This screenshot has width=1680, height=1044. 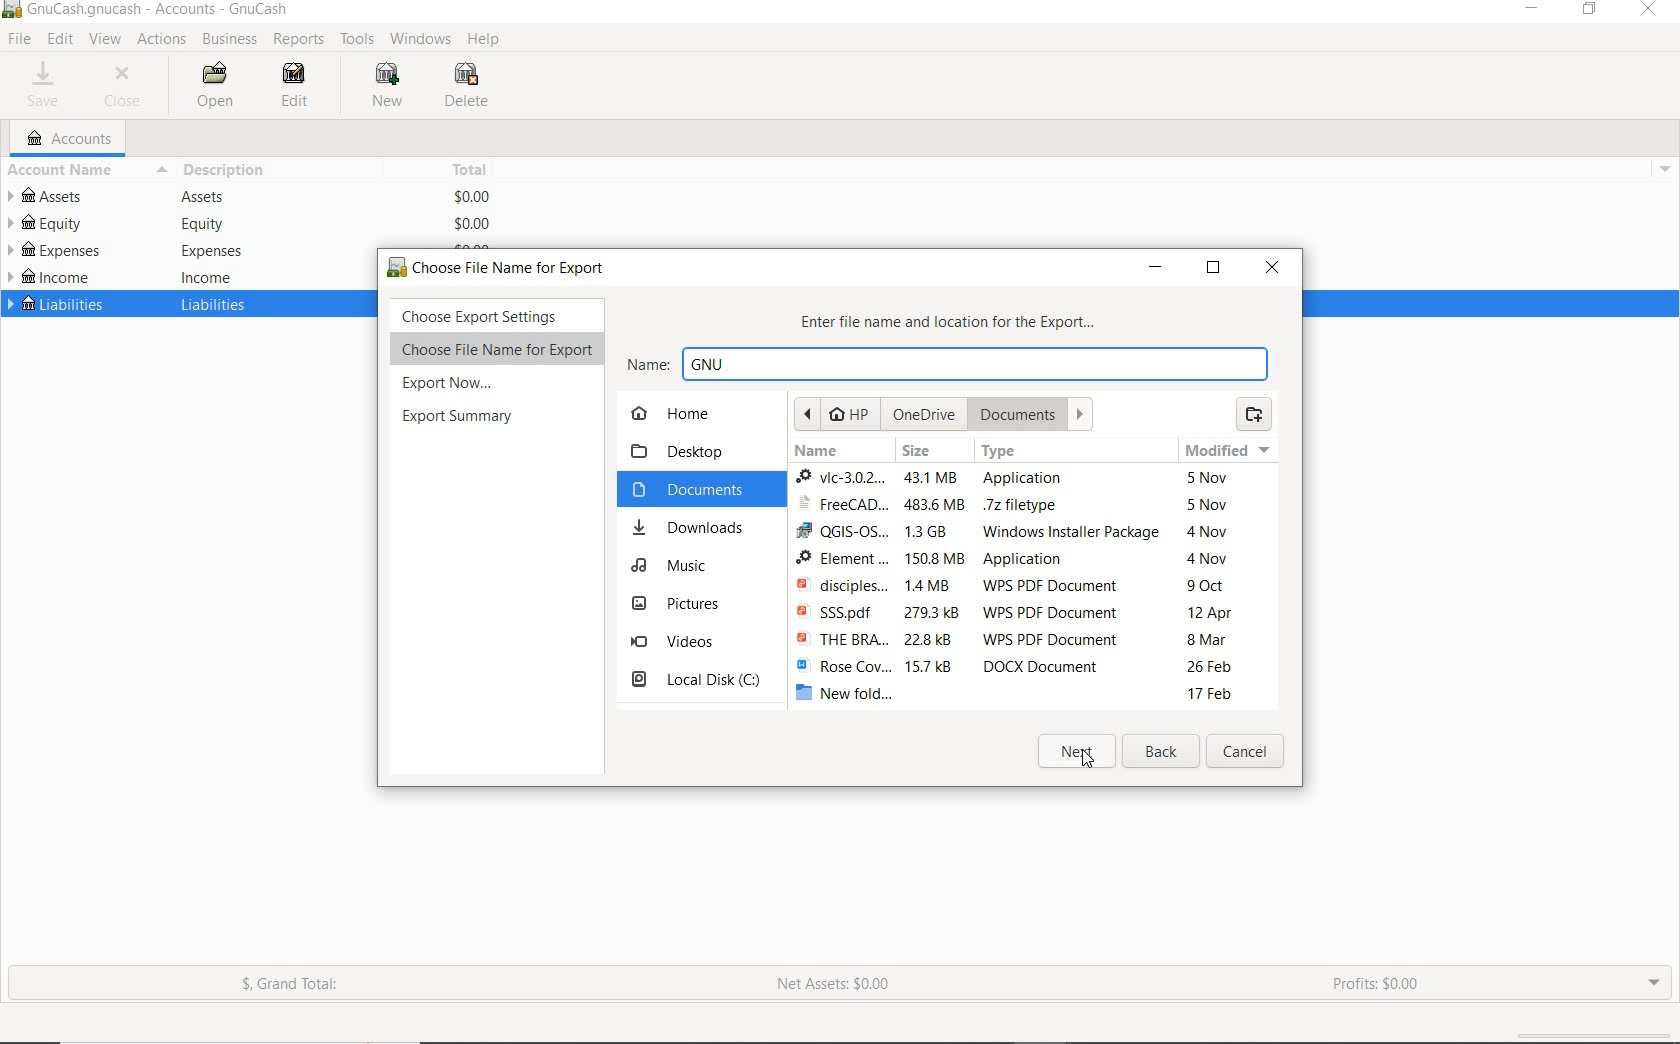 I want to click on WINDOWS, so click(x=418, y=40).